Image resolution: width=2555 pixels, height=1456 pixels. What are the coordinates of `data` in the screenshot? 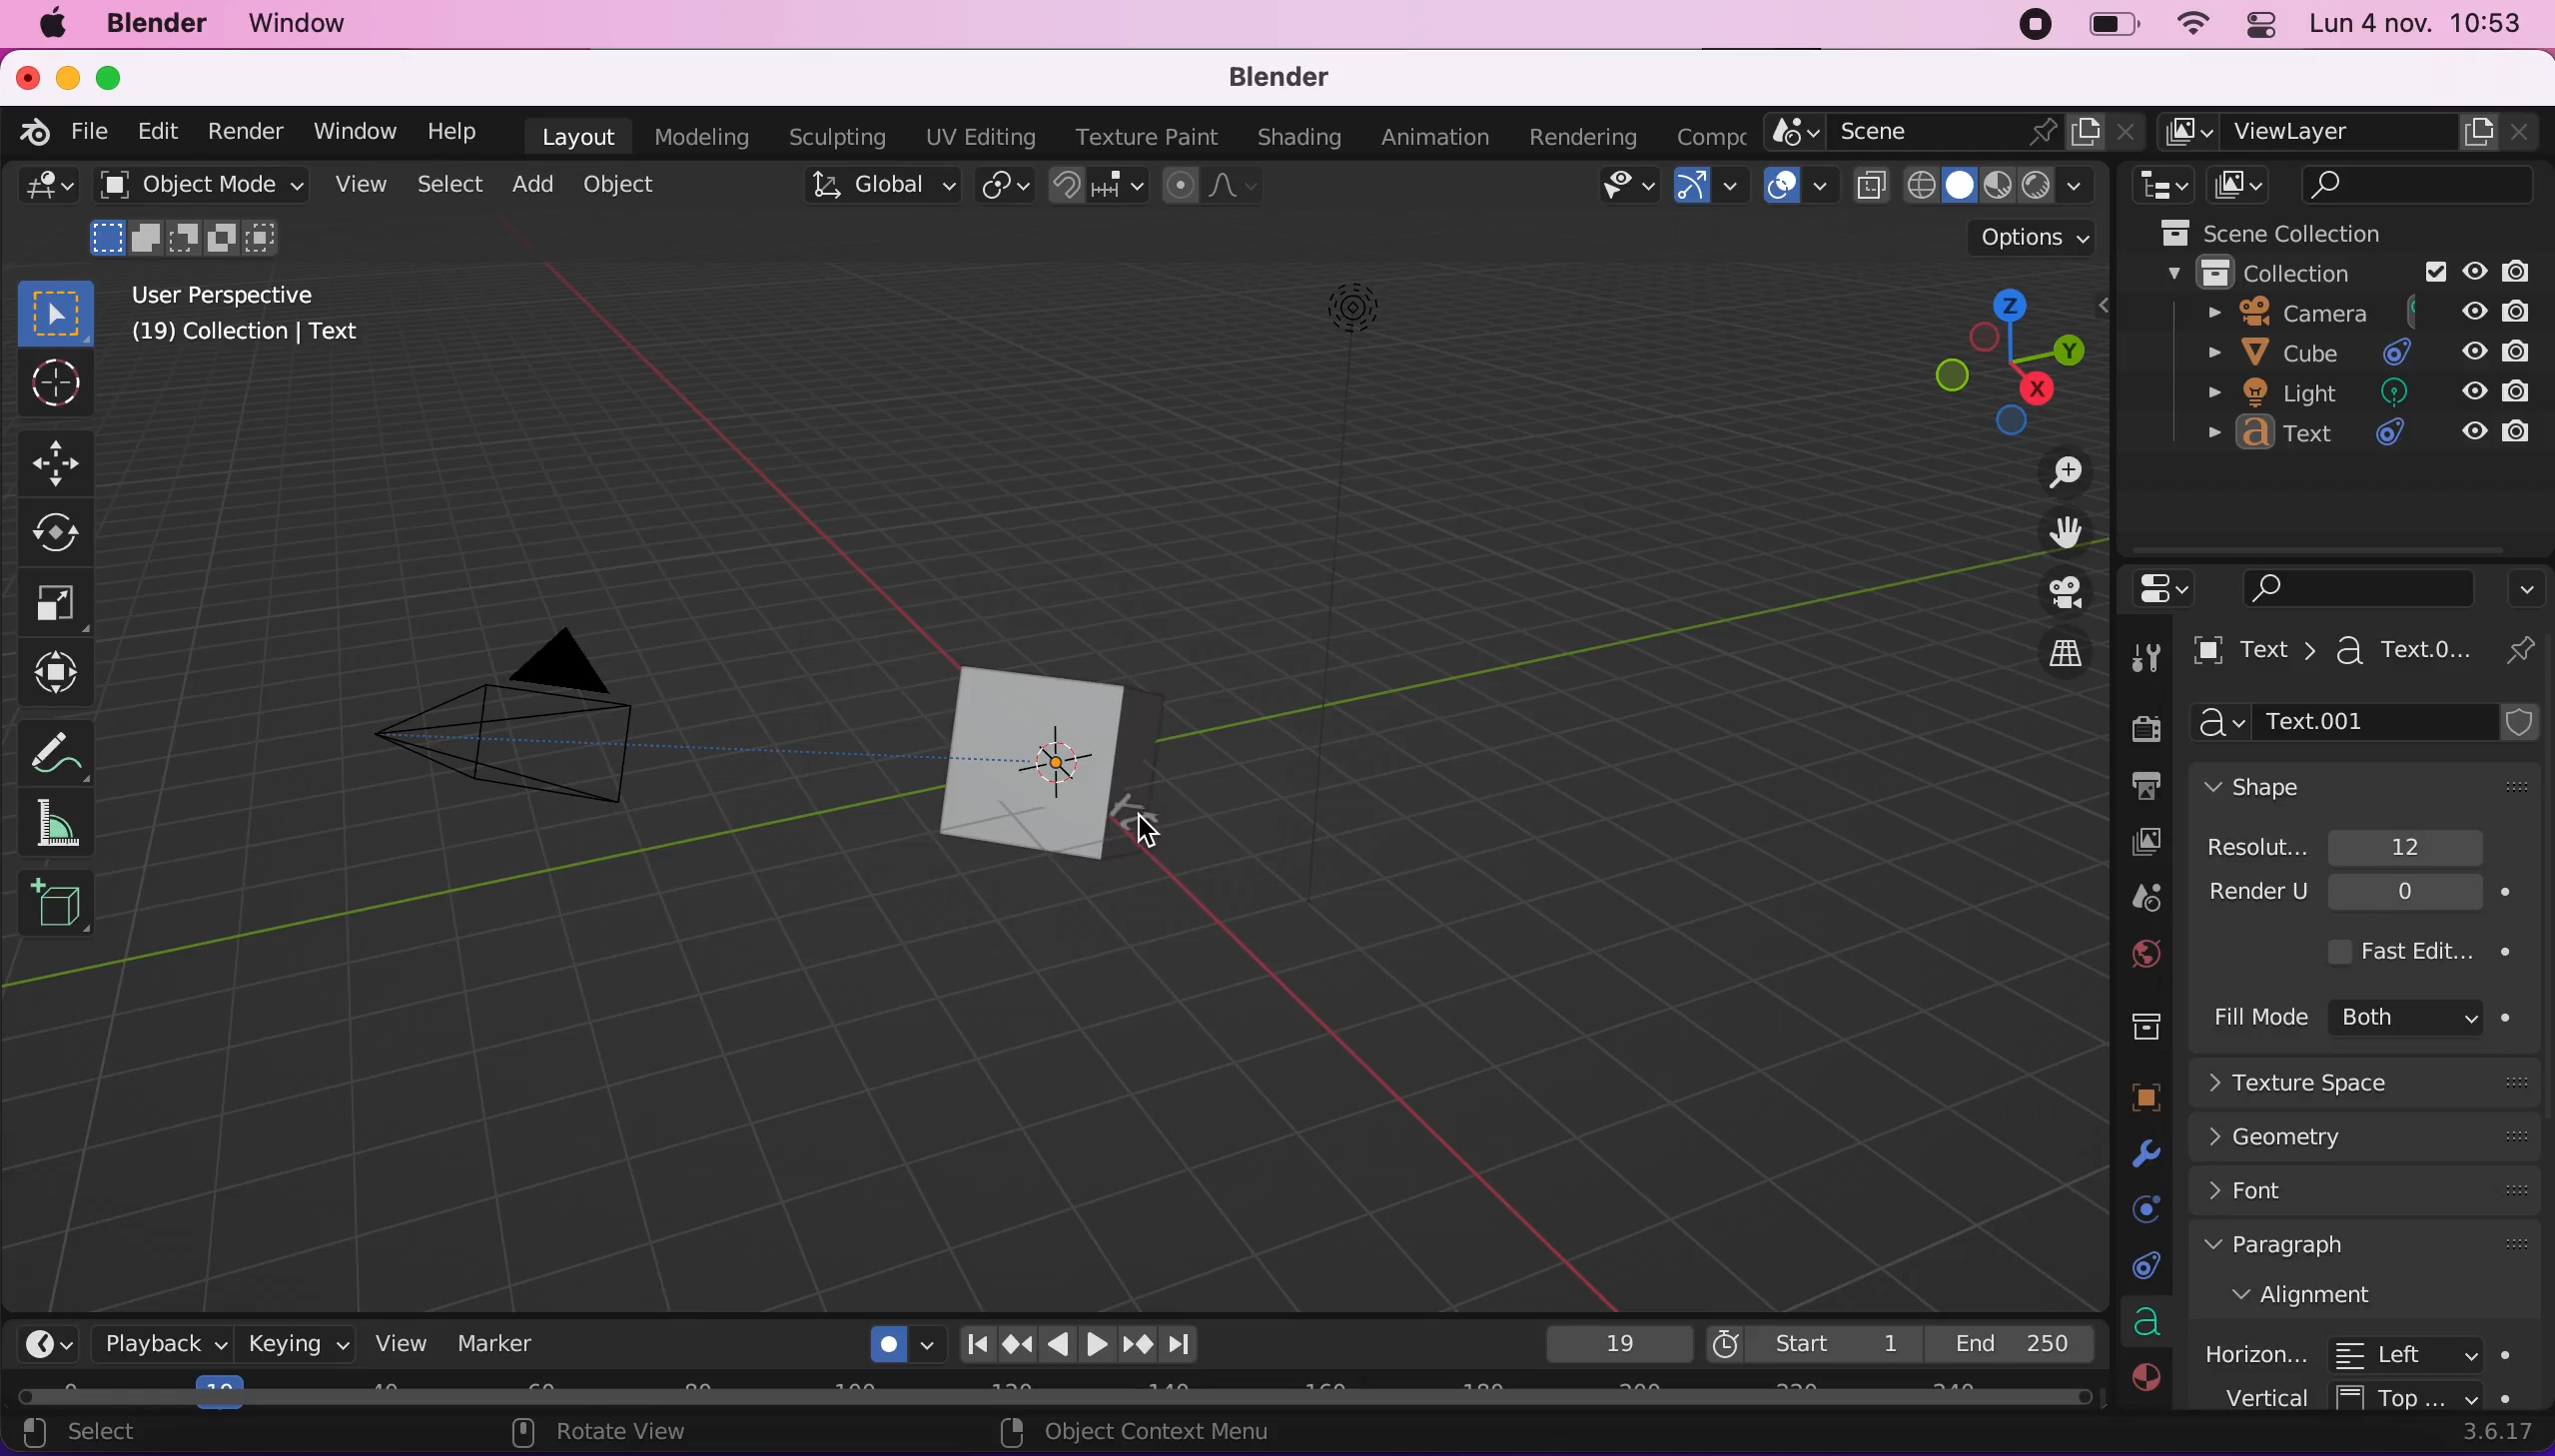 It's located at (2144, 1325).